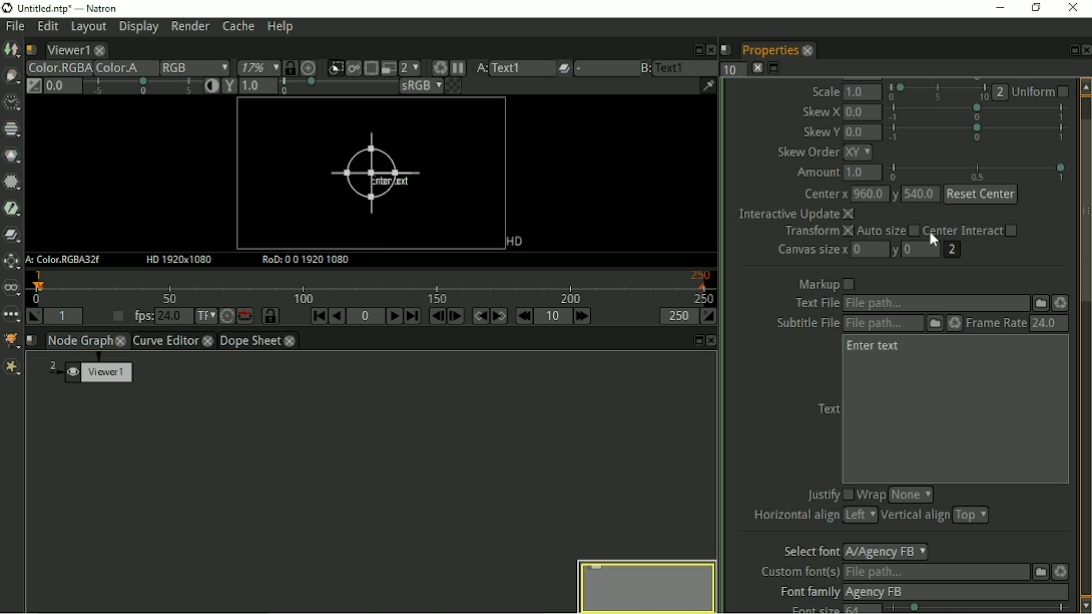  Describe the element at coordinates (57, 68) in the screenshot. I see `Color.RGBA` at that location.